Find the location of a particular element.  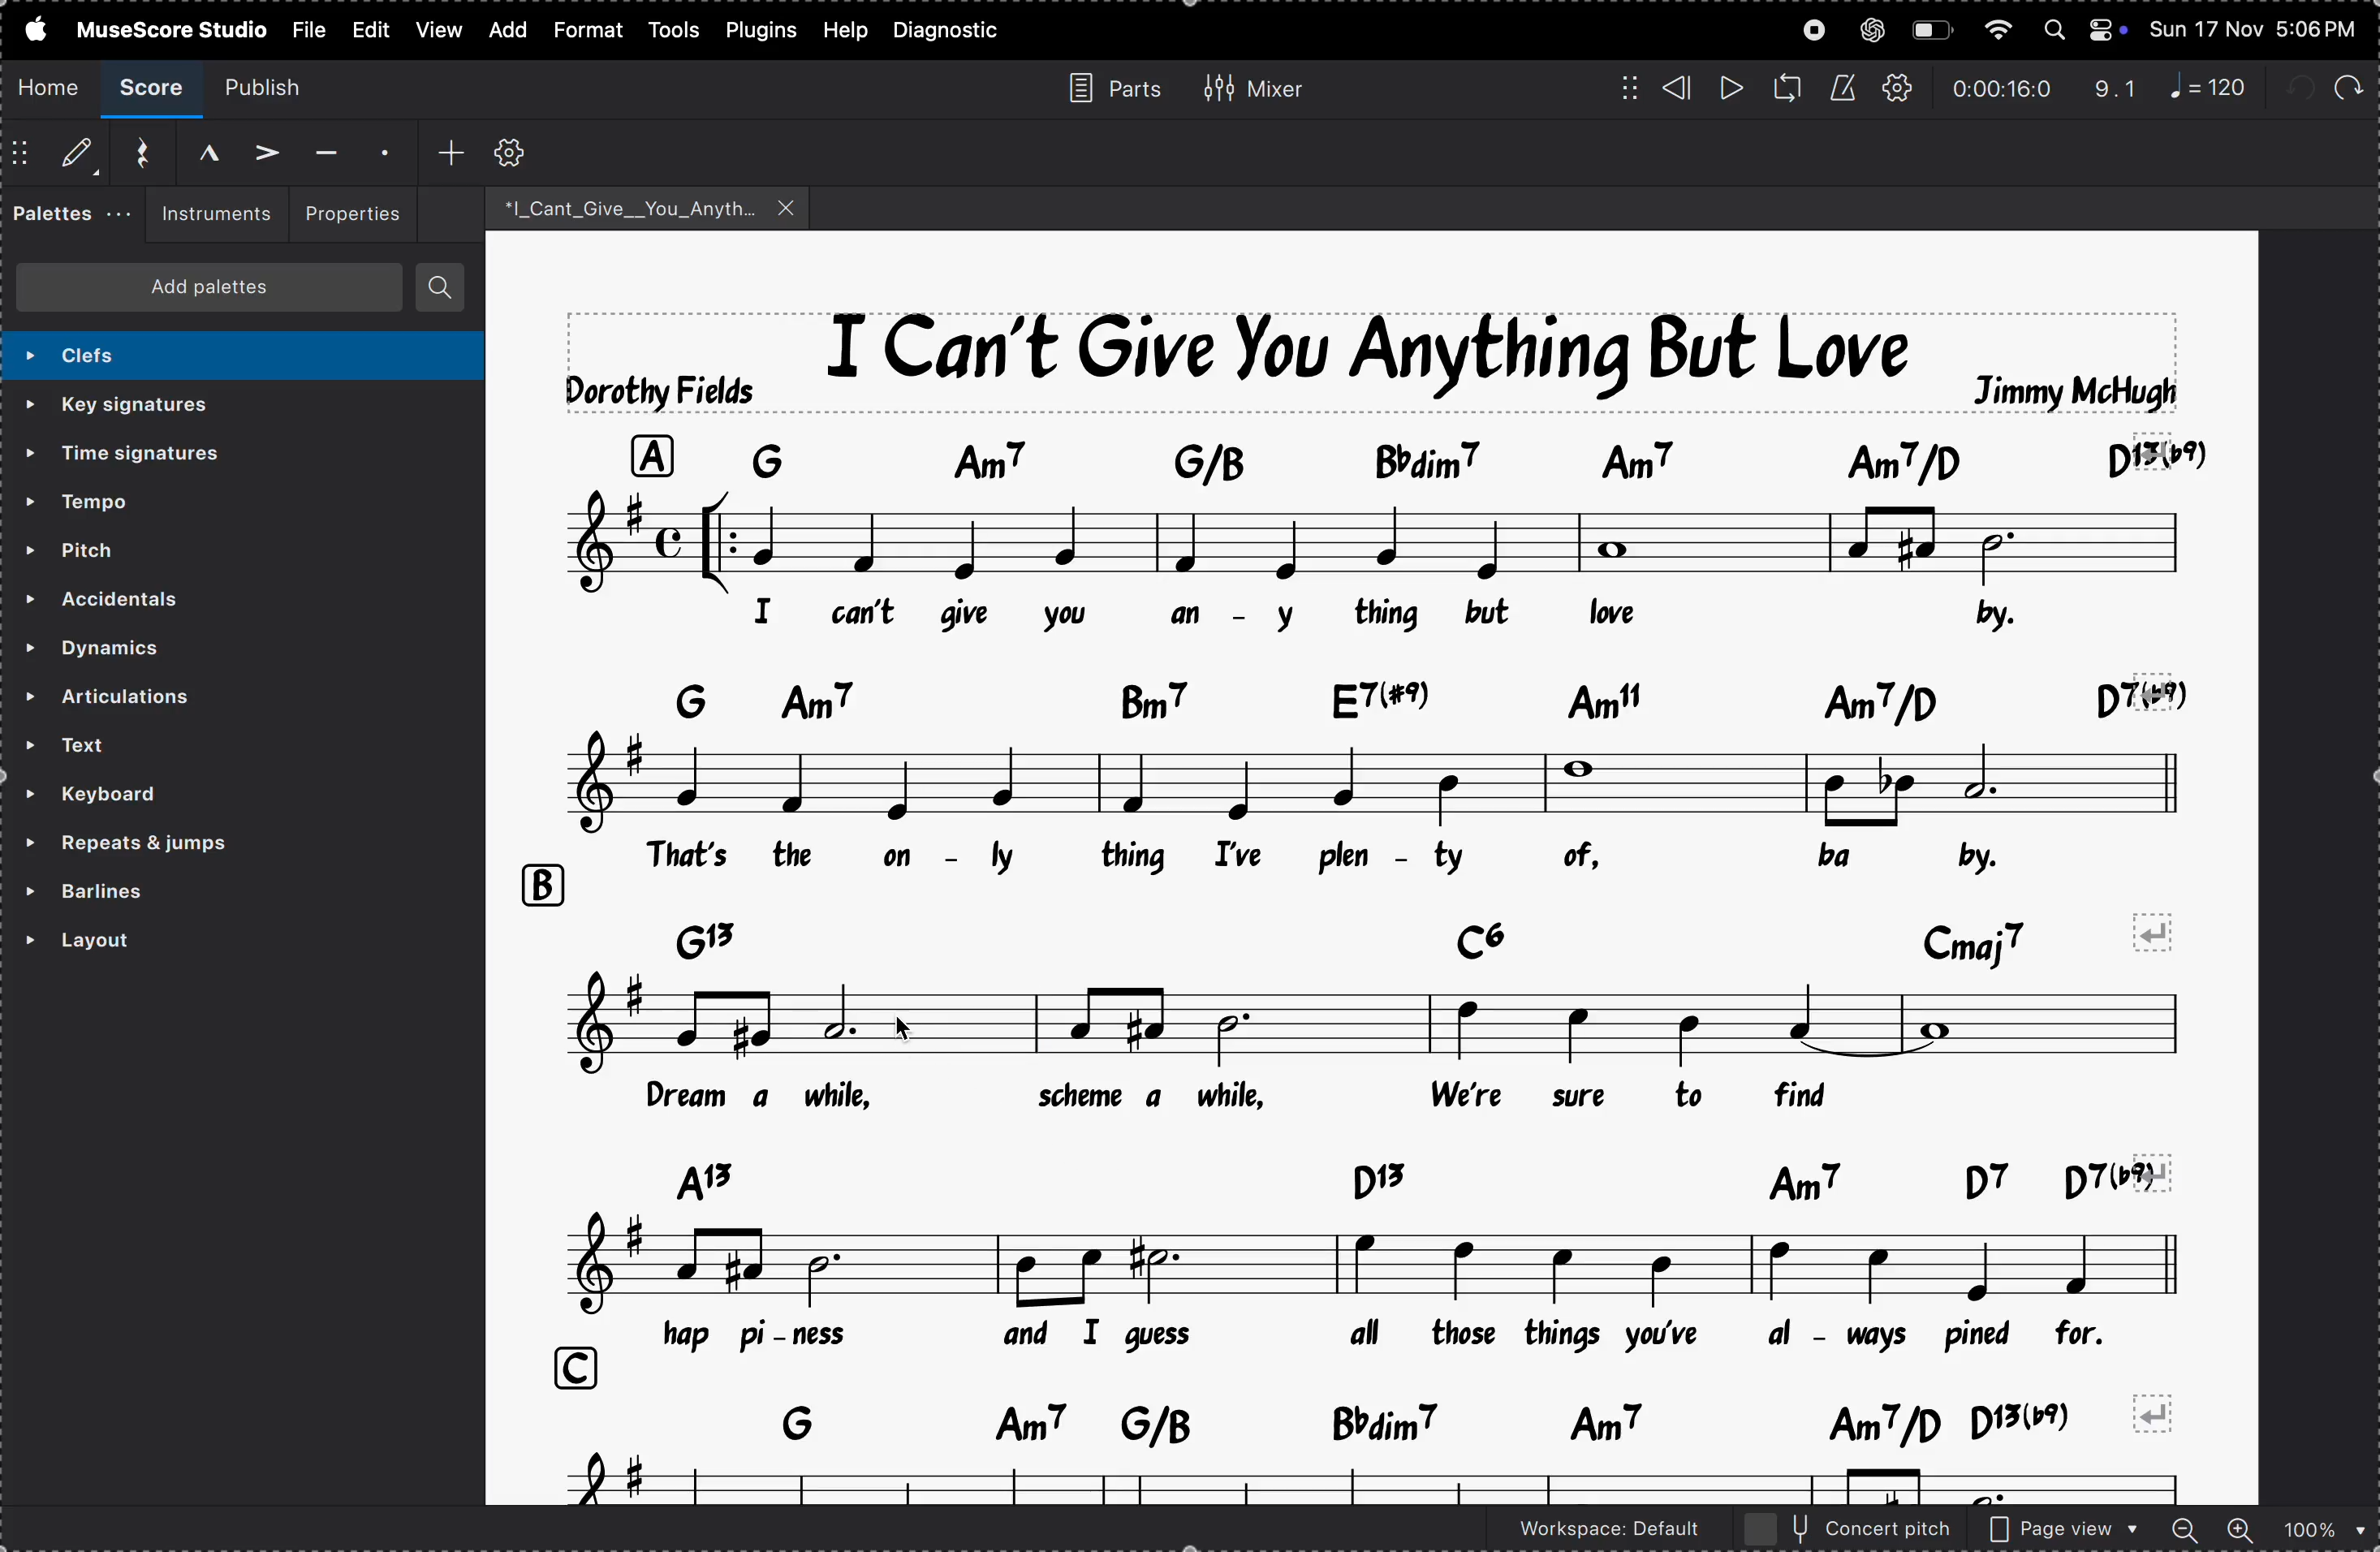

notes is located at coordinates (1378, 780).